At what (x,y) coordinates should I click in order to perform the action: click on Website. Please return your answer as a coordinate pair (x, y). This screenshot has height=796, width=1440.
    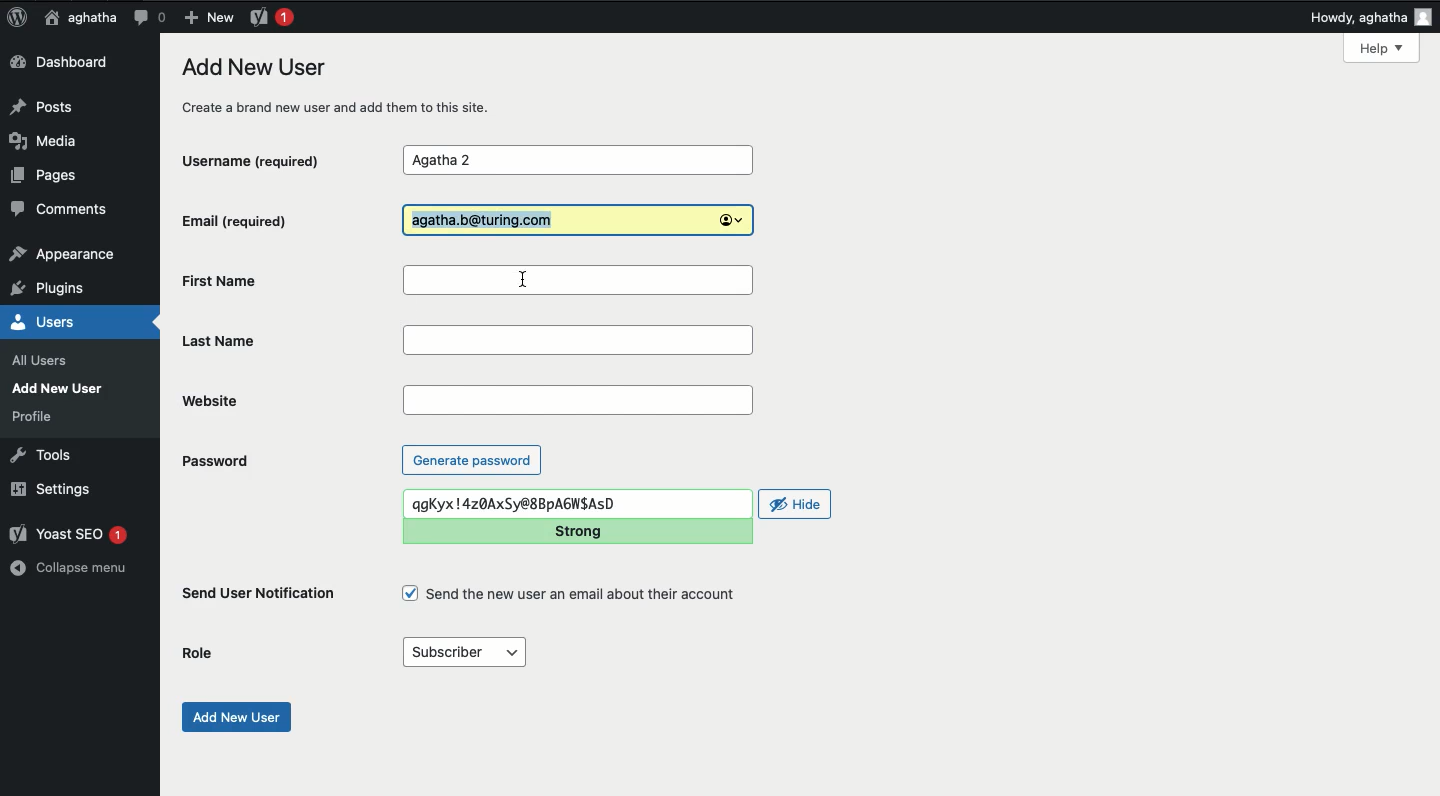
    Looking at the image, I should click on (581, 400).